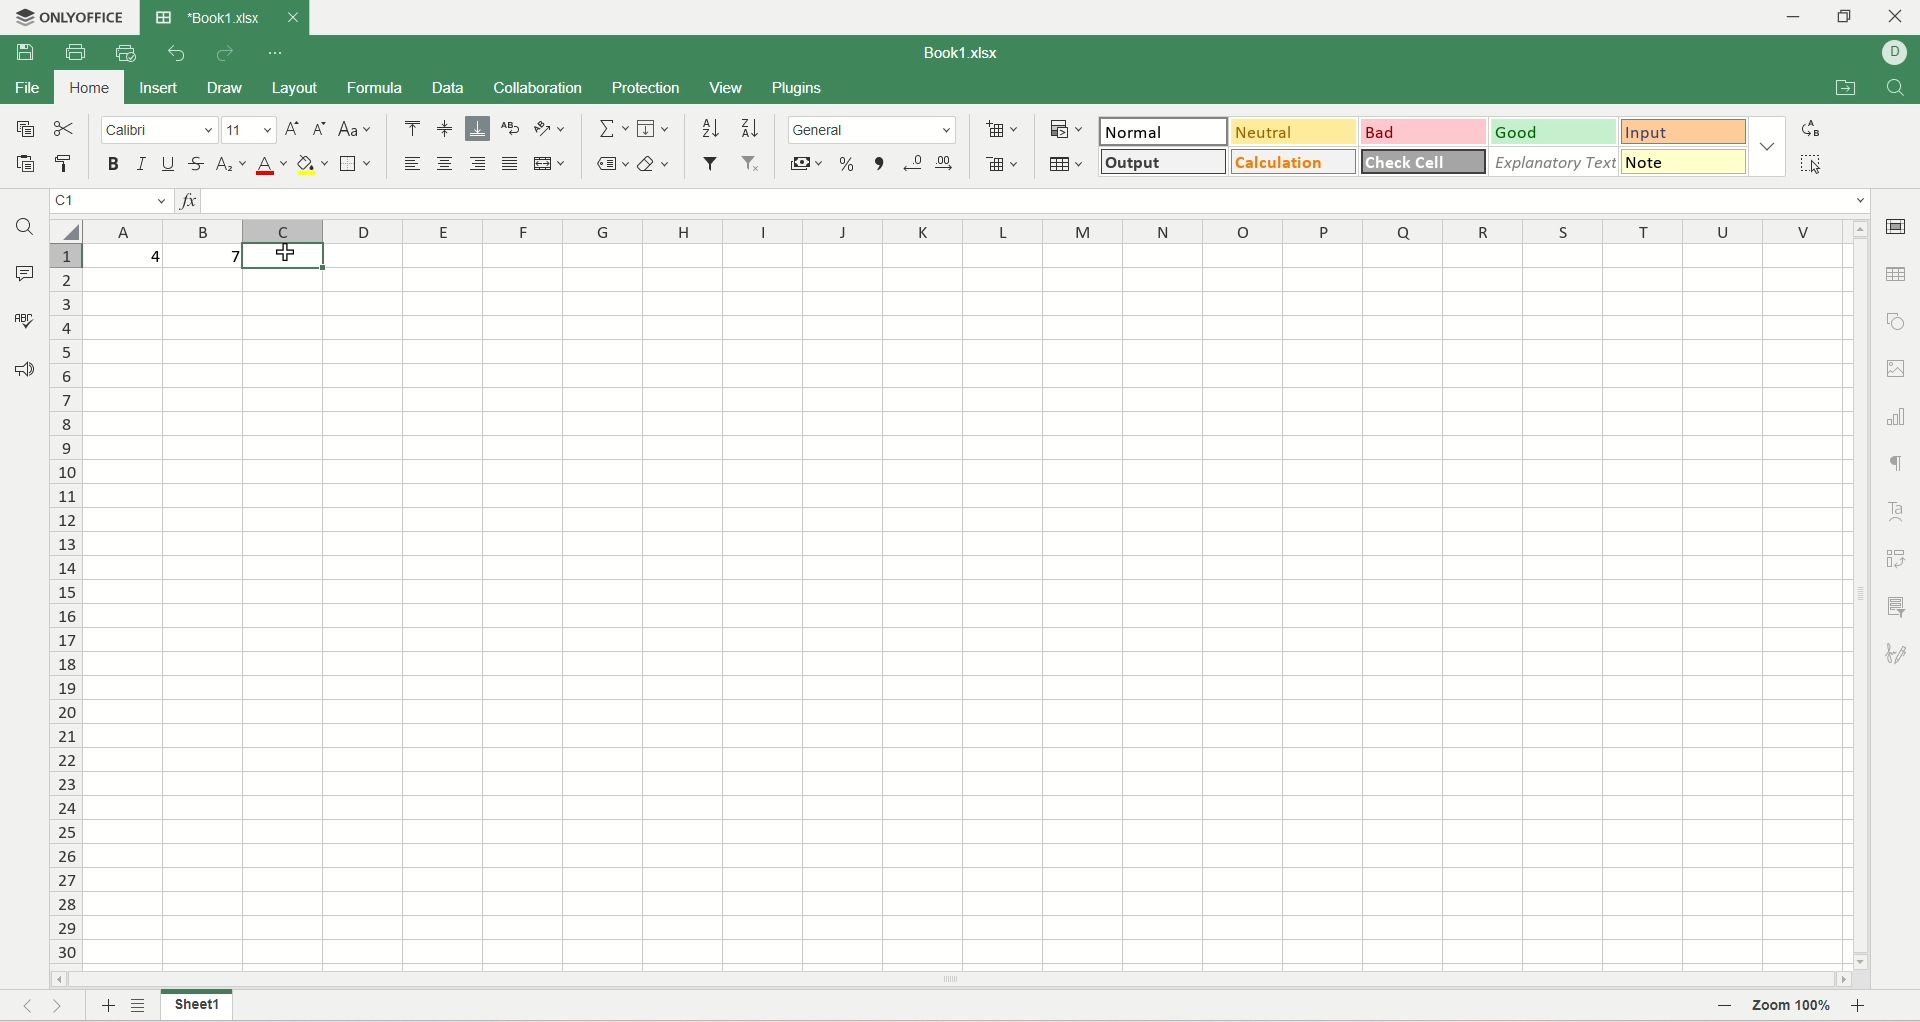 Image resolution: width=1920 pixels, height=1022 pixels. What do you see at coordinates (232, 164) in the screenshot?
I see `subscript` at bounding box center [232, 164].